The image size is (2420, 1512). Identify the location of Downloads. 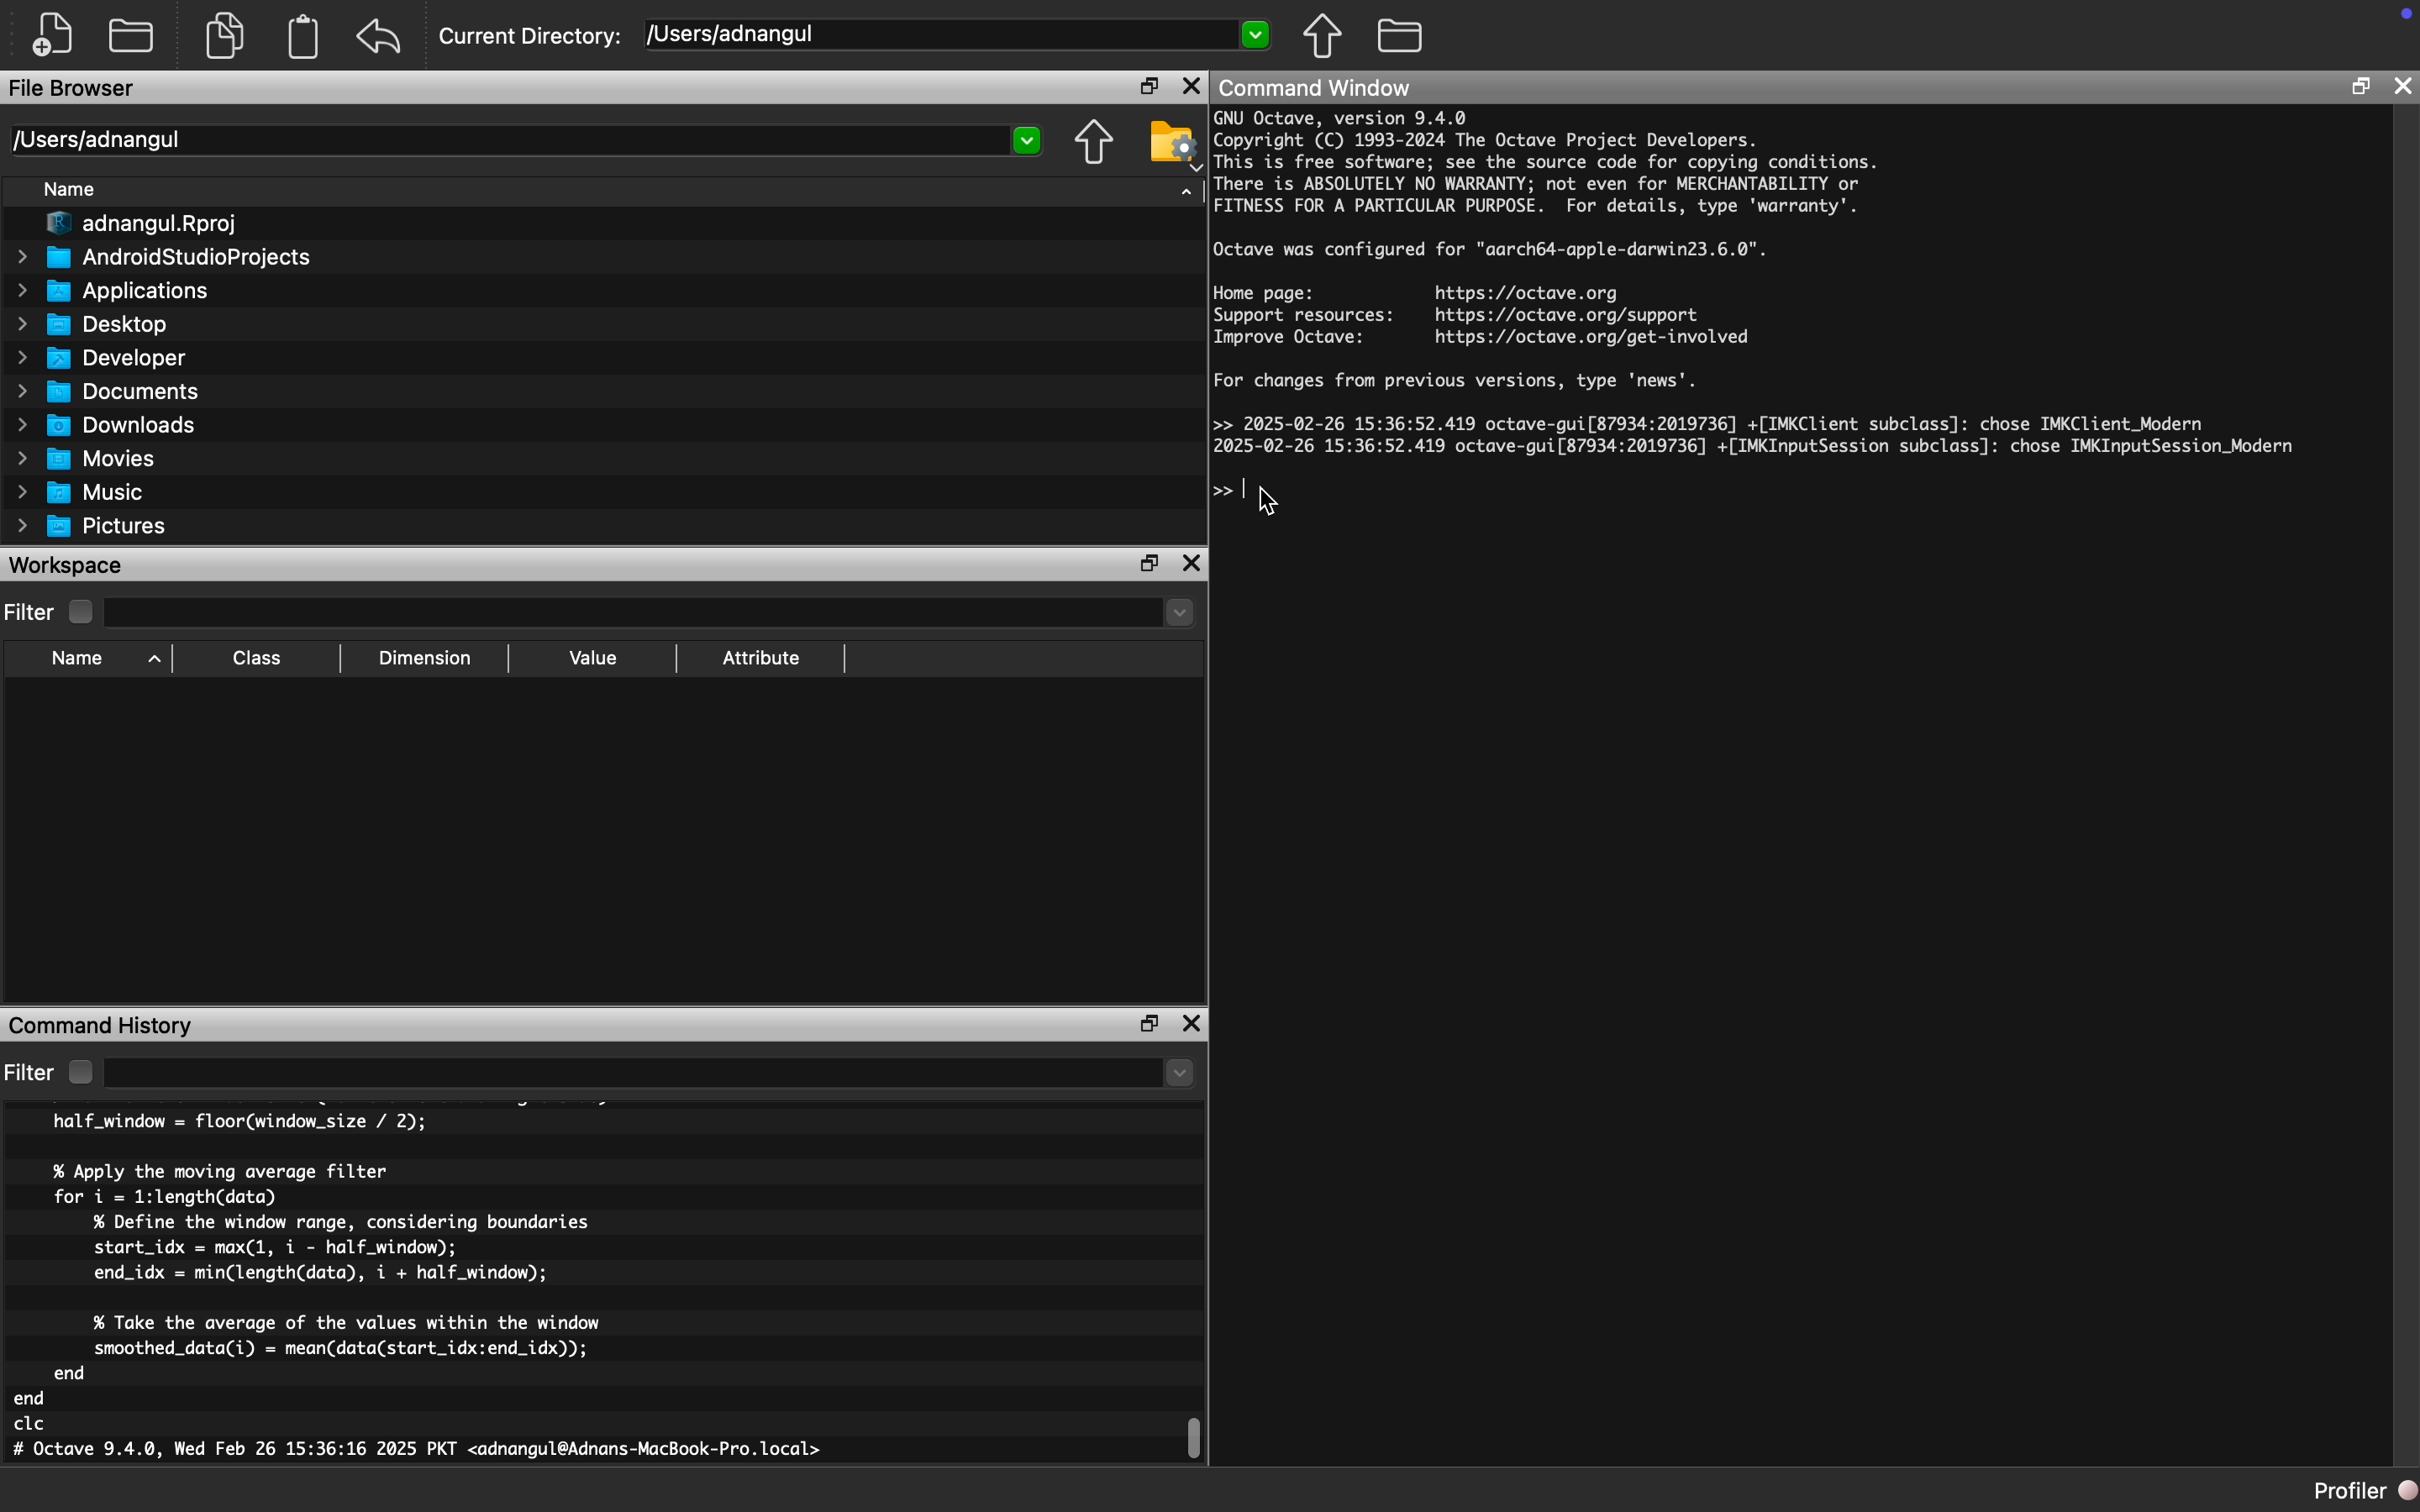
(109, 427).